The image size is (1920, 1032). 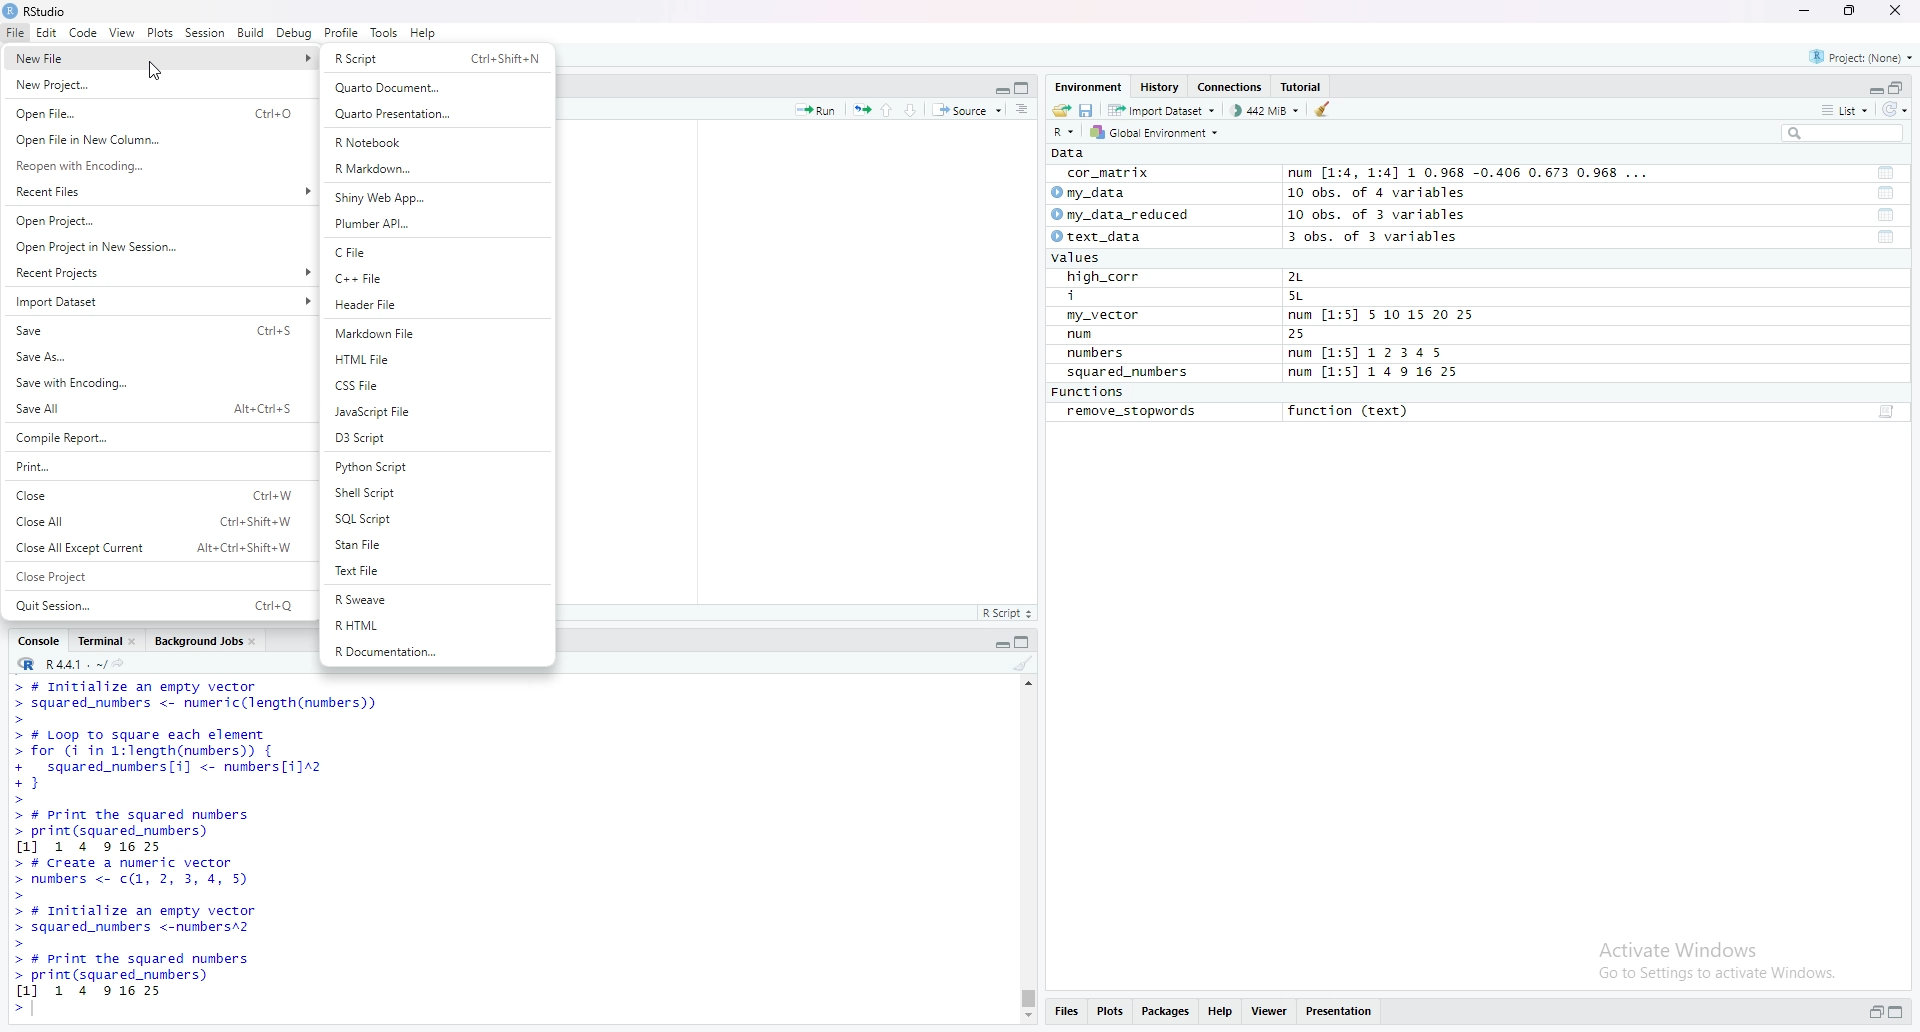 What do you see at coordinates (1871, 1014) in the screenshot?
I see `minimize` at bounding box center [1871, 1014].